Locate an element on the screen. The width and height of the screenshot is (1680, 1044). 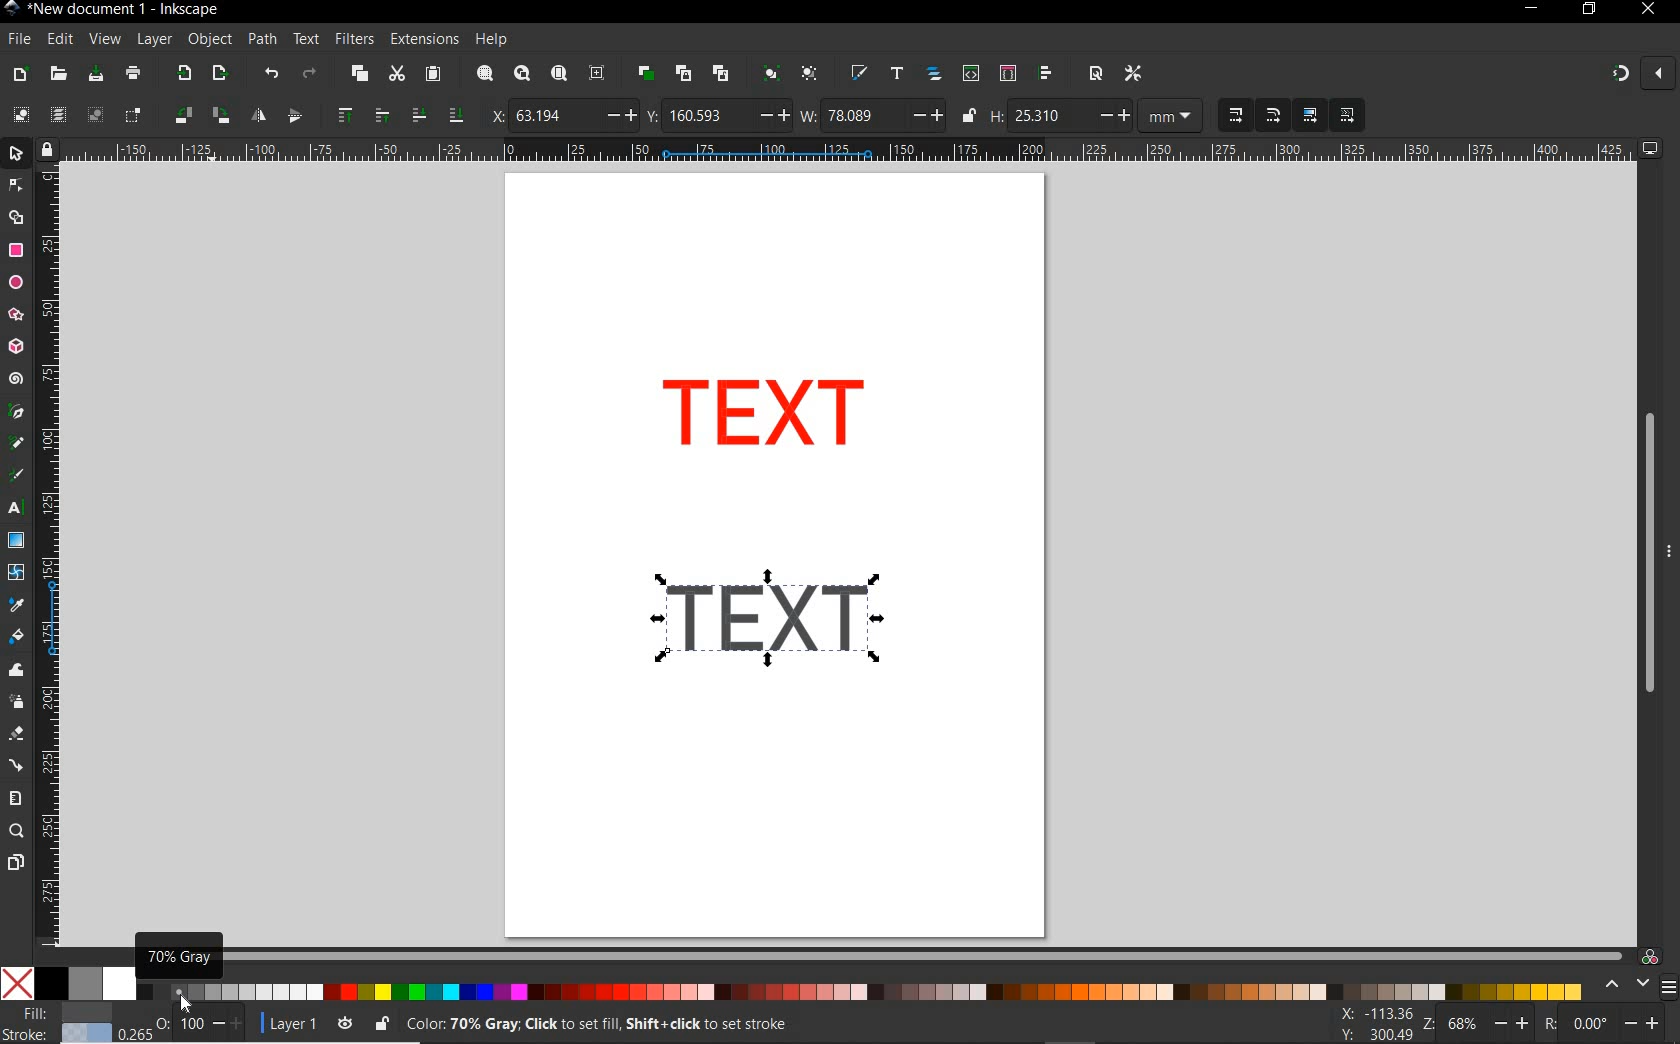
select all in all layers is located at coordinates (58, 116).